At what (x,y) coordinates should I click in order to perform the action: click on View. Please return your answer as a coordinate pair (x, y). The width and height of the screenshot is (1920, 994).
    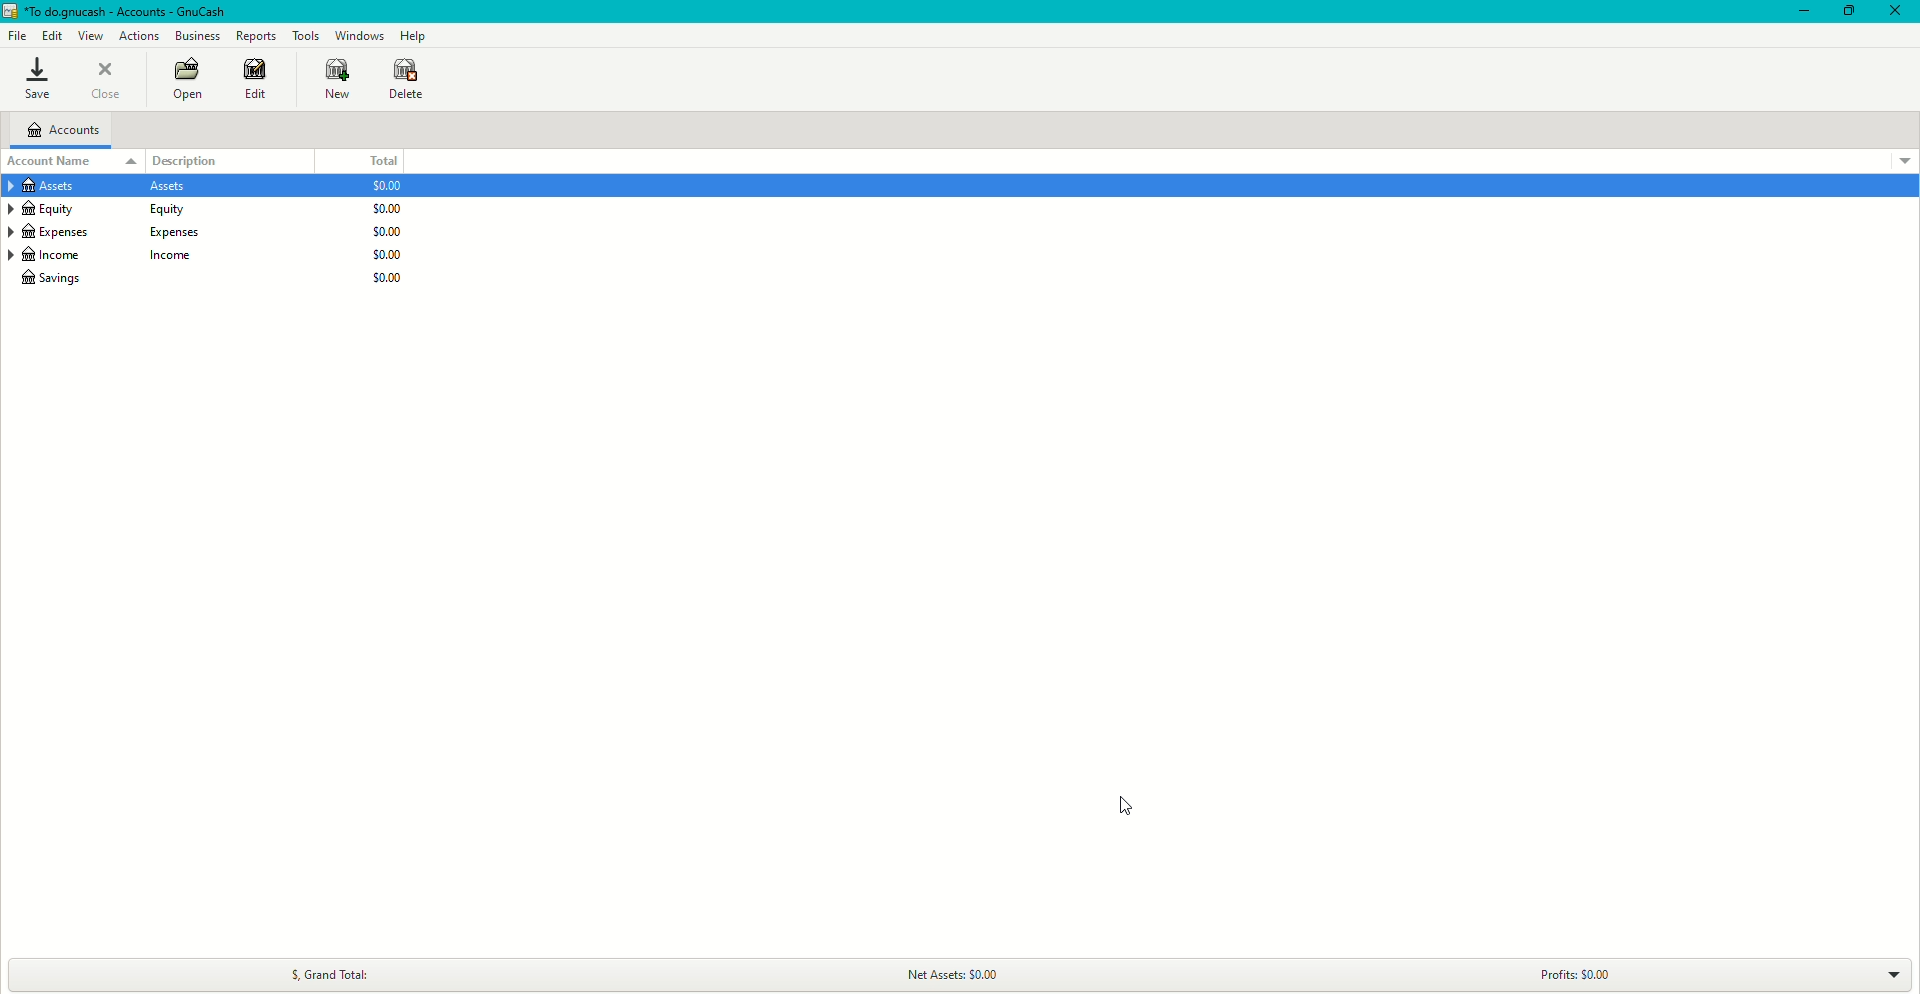
    Looking at the image, I should click on (93, 35).